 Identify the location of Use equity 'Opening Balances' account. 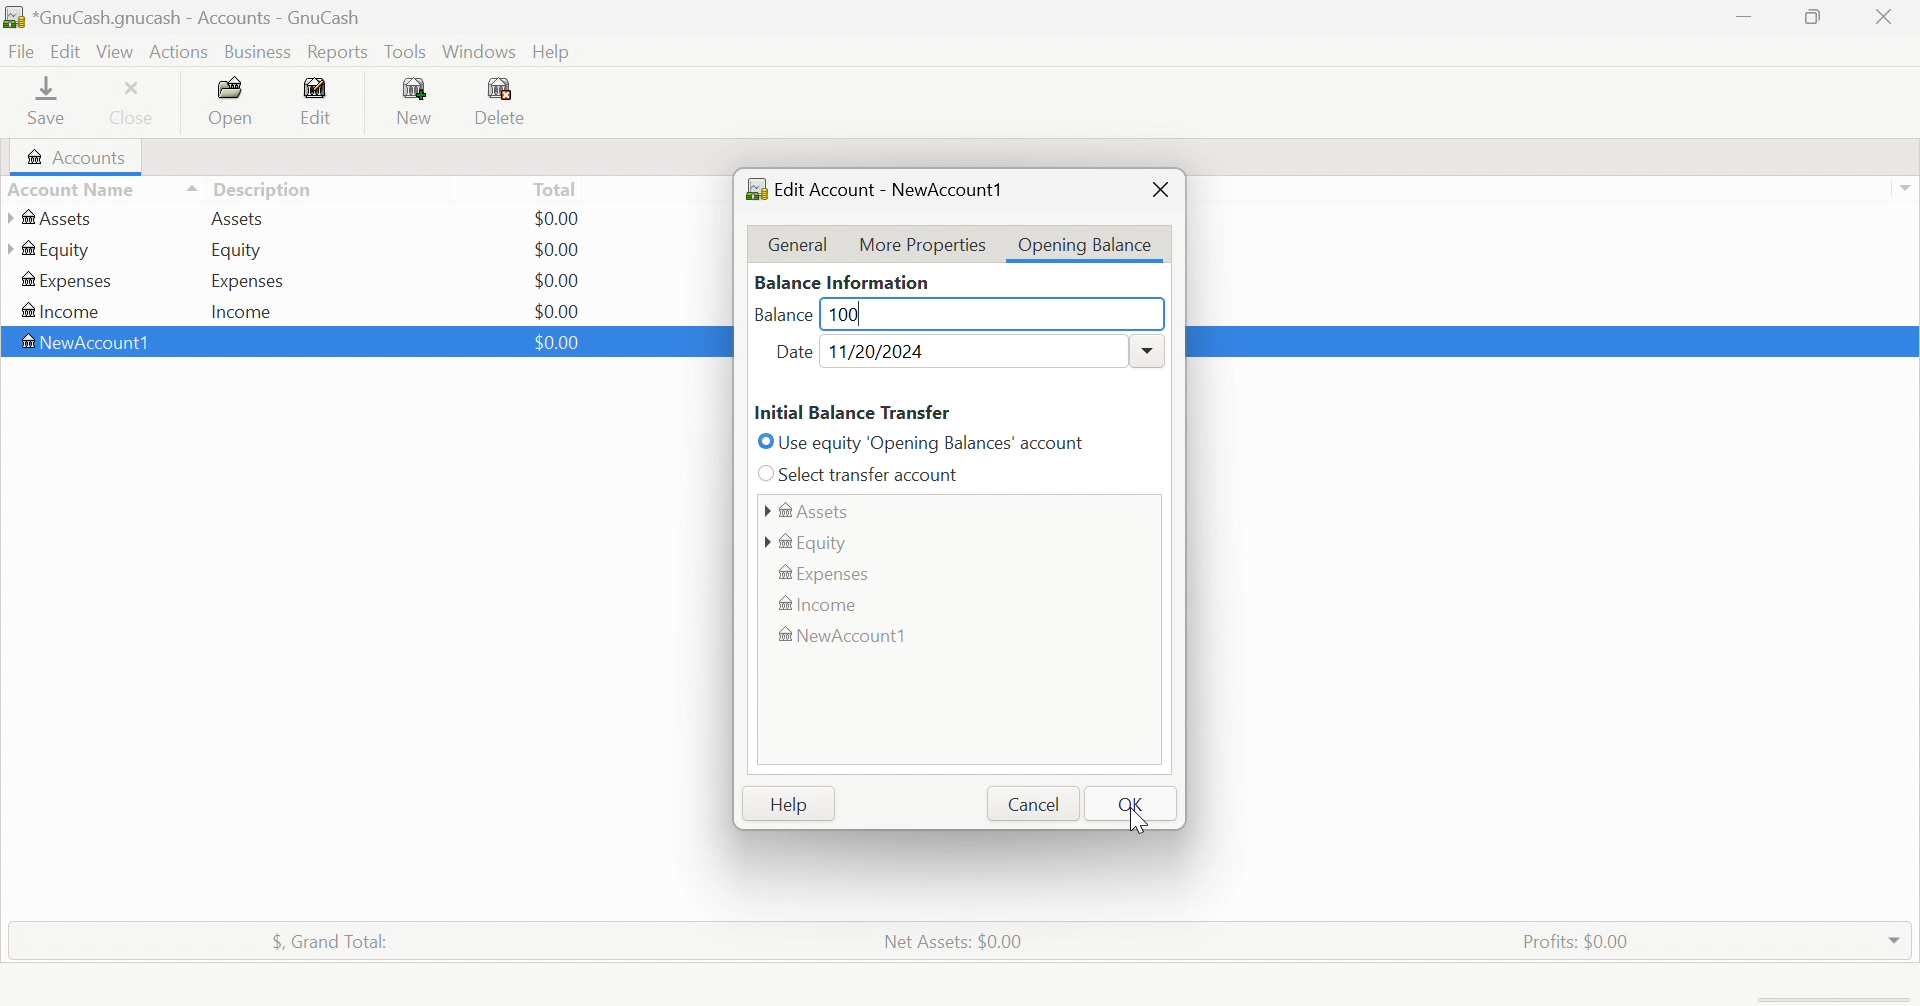
(925, 441).